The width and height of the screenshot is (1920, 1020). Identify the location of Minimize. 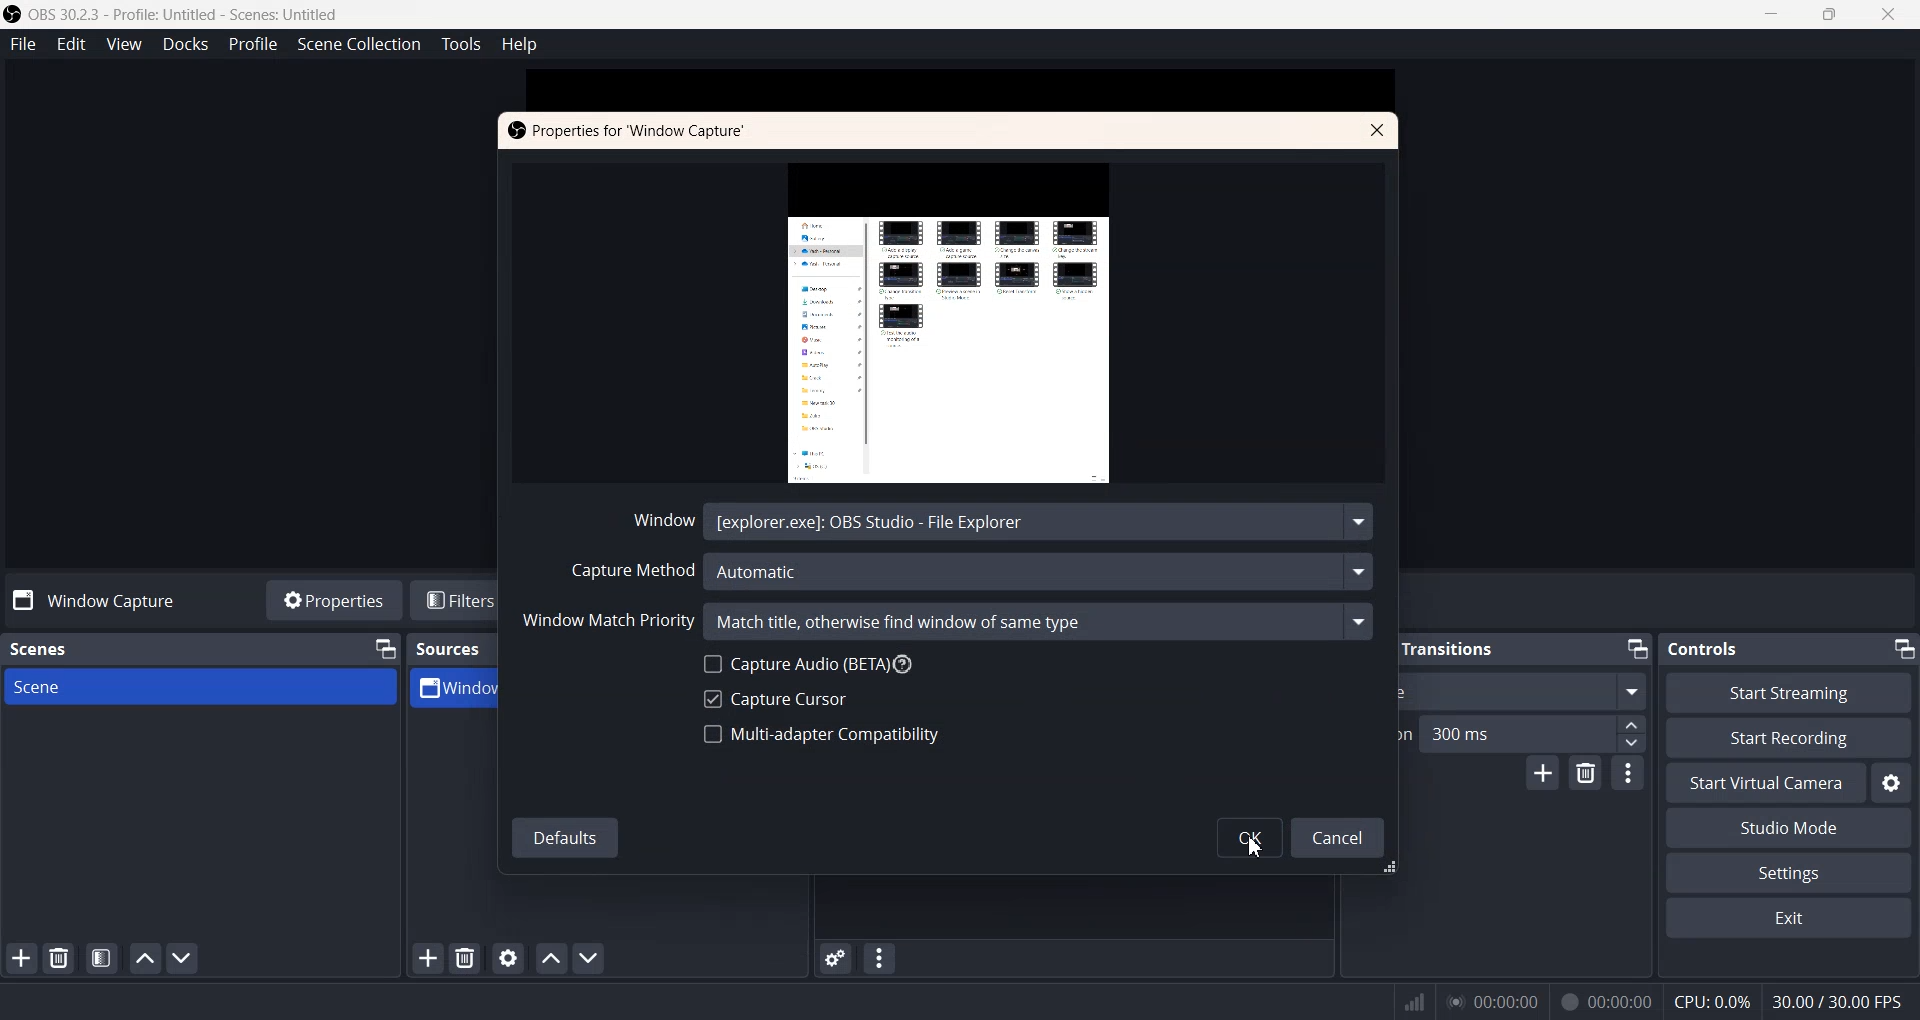
(387, 648).